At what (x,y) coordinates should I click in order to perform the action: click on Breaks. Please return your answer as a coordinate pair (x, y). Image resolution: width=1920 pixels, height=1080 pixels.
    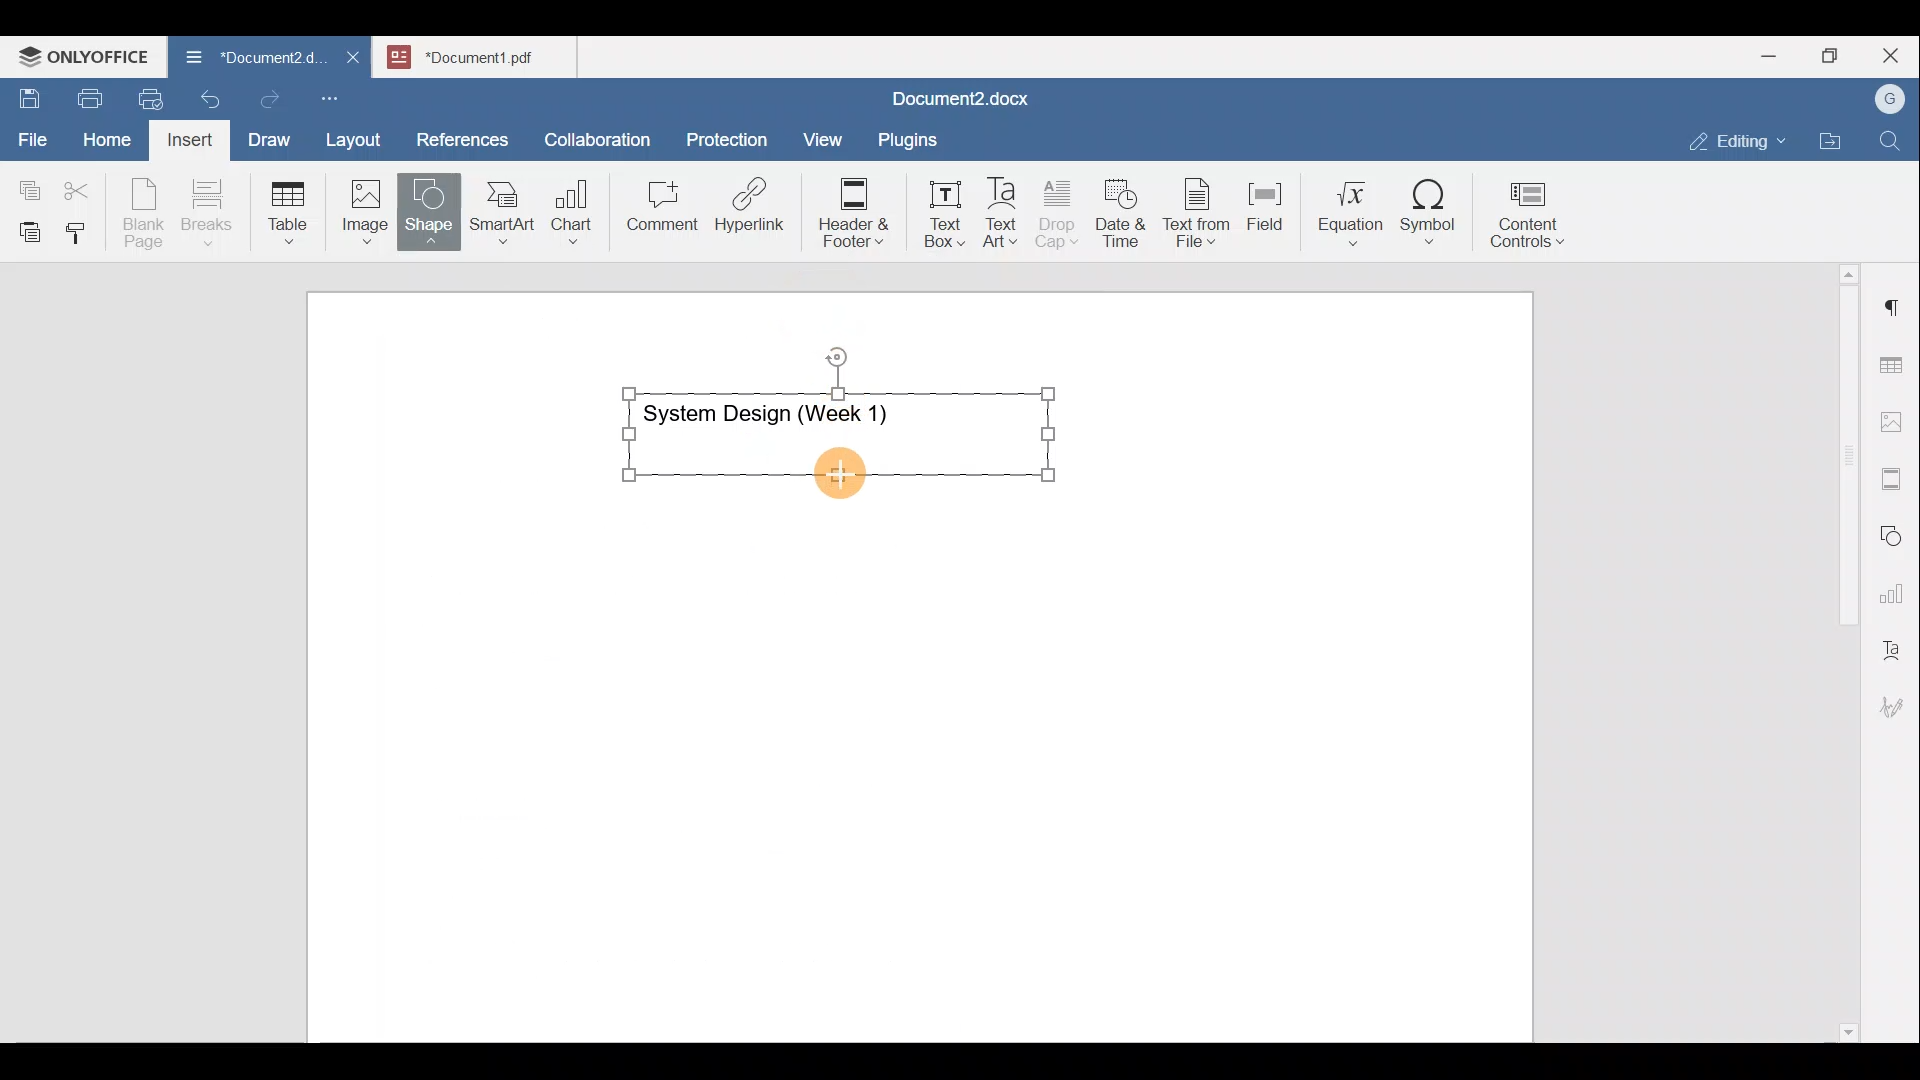
    Looking at the image, I should click on (206, 214).